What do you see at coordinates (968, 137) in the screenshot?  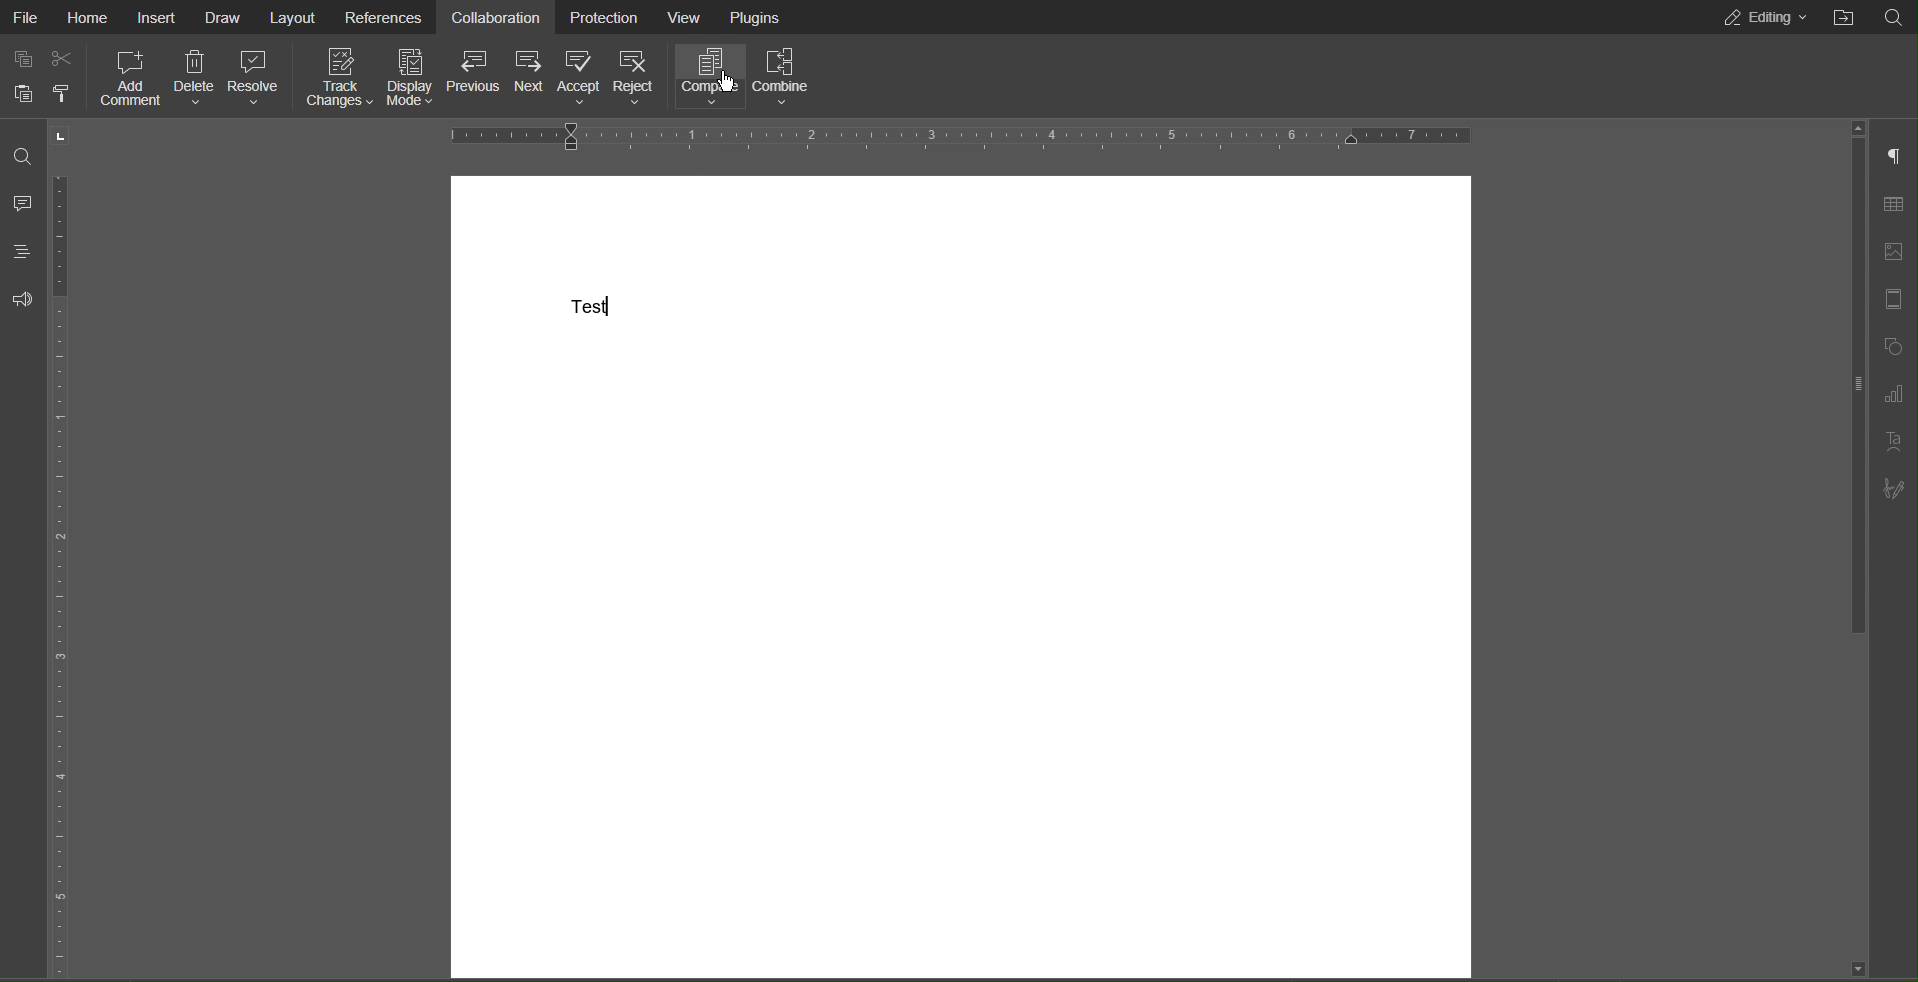 I see `Horizontal Ruler` at bounding box center [968, 137].